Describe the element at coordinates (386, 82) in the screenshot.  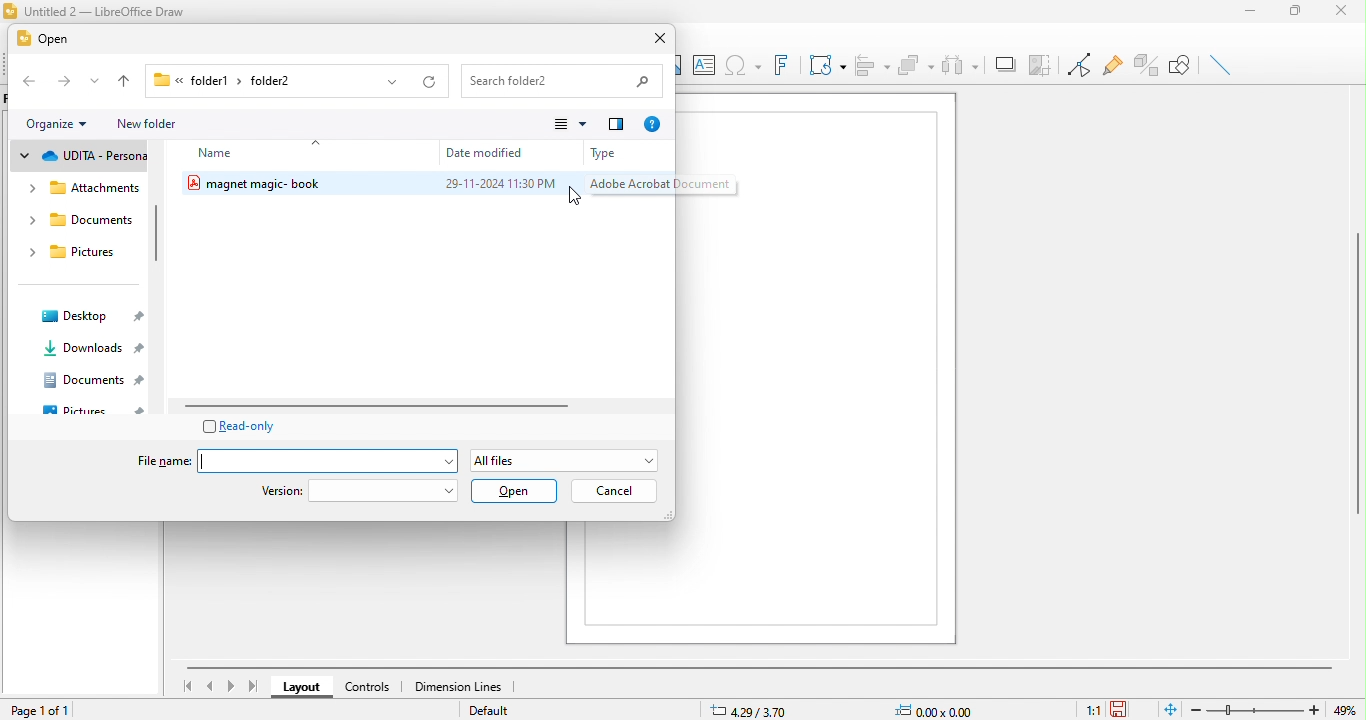
I see `previous location` at that location.